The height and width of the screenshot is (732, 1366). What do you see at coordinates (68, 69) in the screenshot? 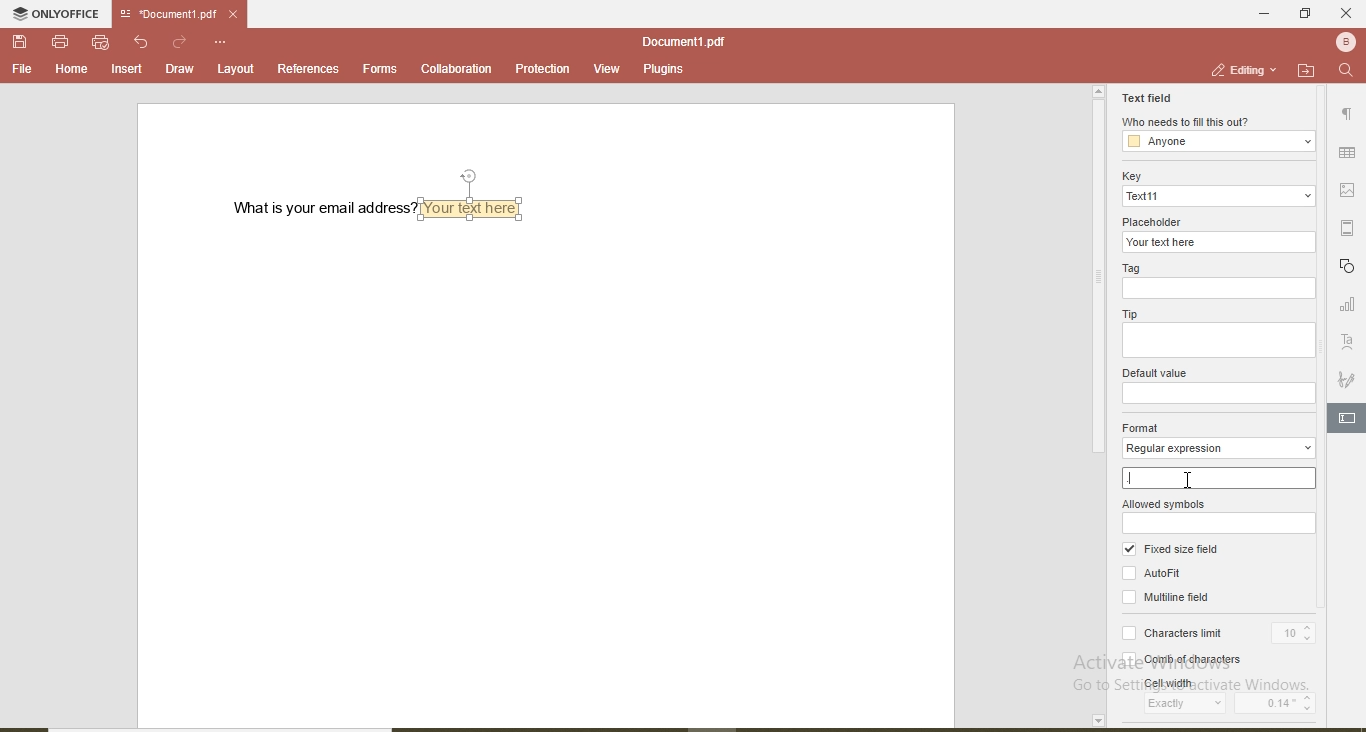
I see `home` at bounding box center [68, 69].